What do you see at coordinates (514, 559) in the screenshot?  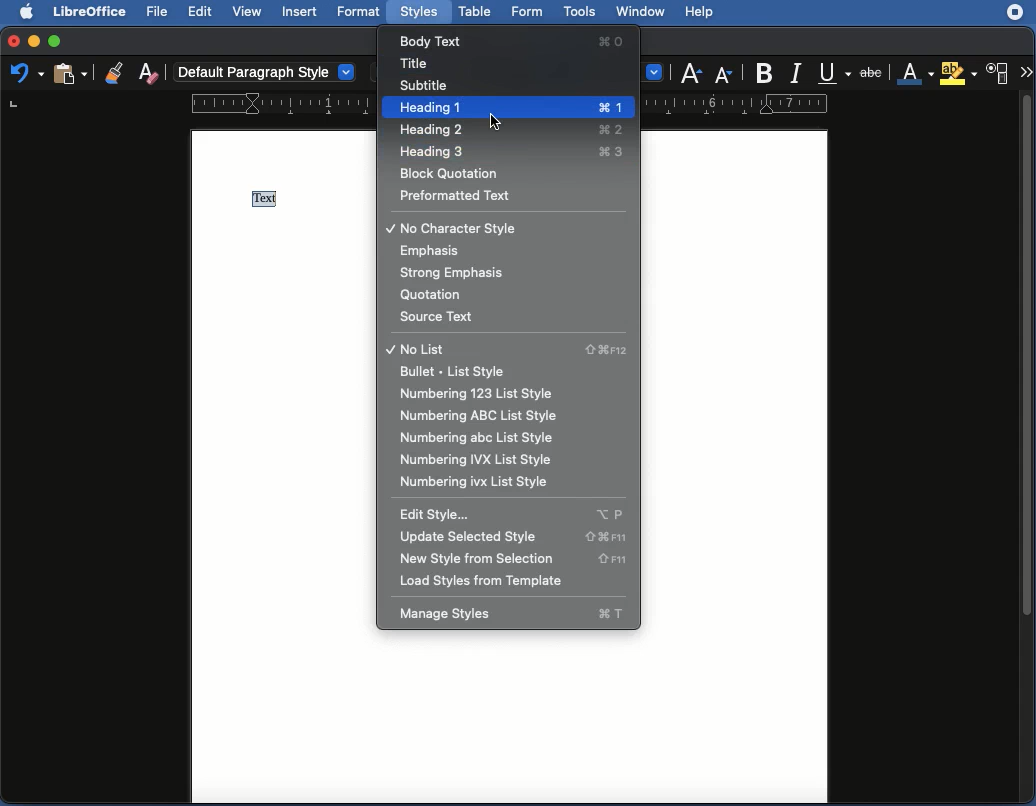 I see `New style from selection` at bounding box center [514, 559].